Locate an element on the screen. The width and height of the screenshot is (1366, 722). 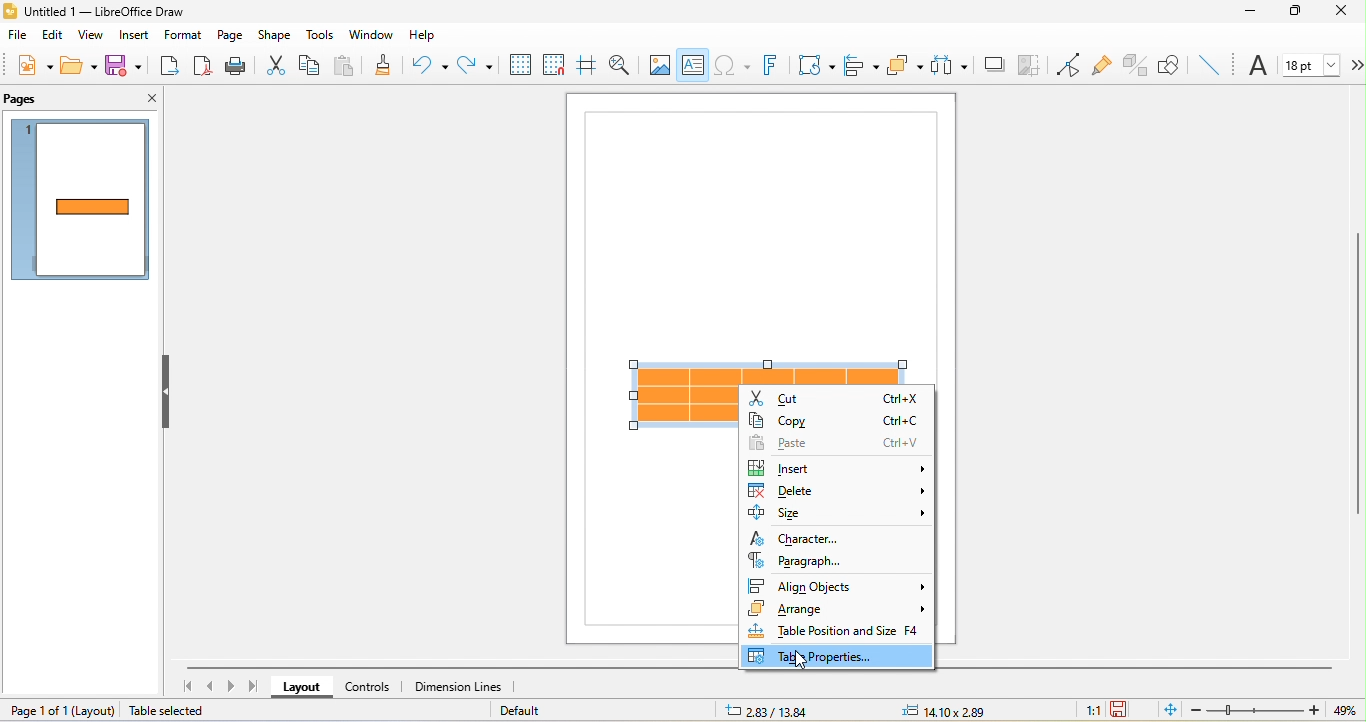
page1 is located at coordinates (82, 202).